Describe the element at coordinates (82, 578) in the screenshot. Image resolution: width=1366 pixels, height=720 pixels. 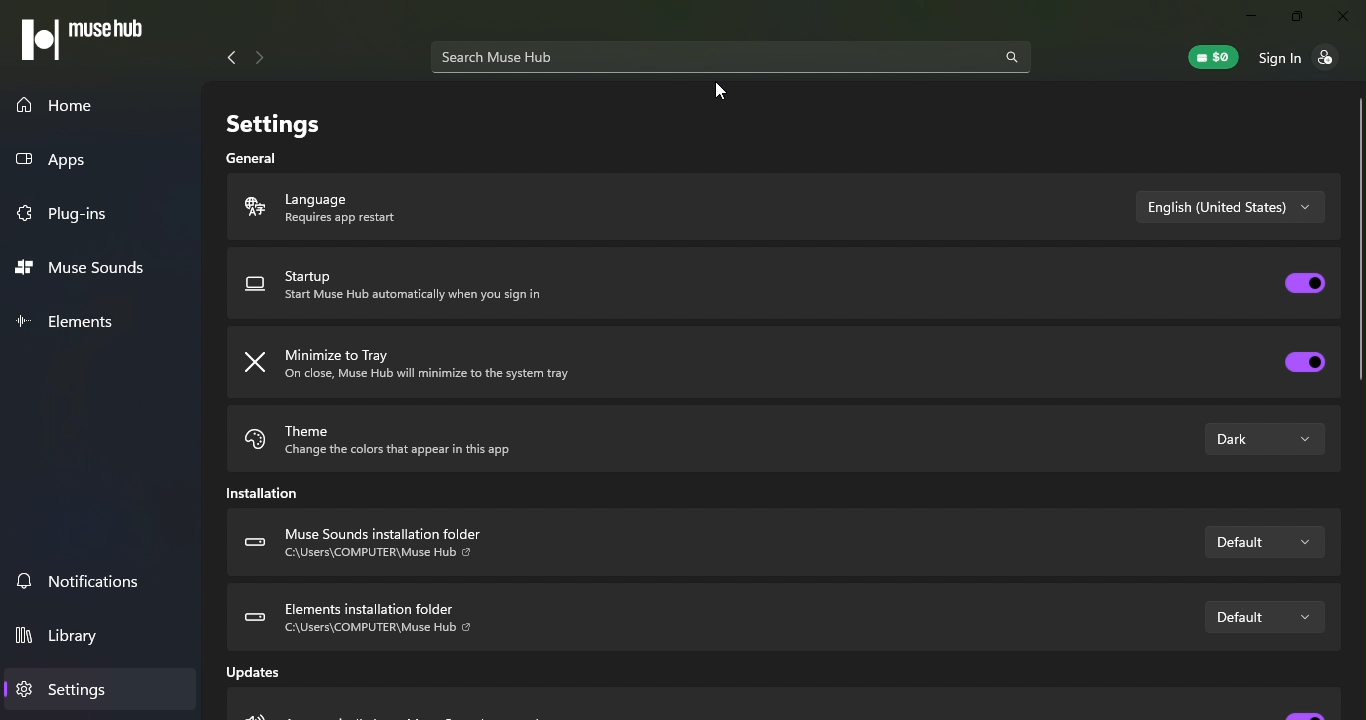
I see `Notifications` at that location.